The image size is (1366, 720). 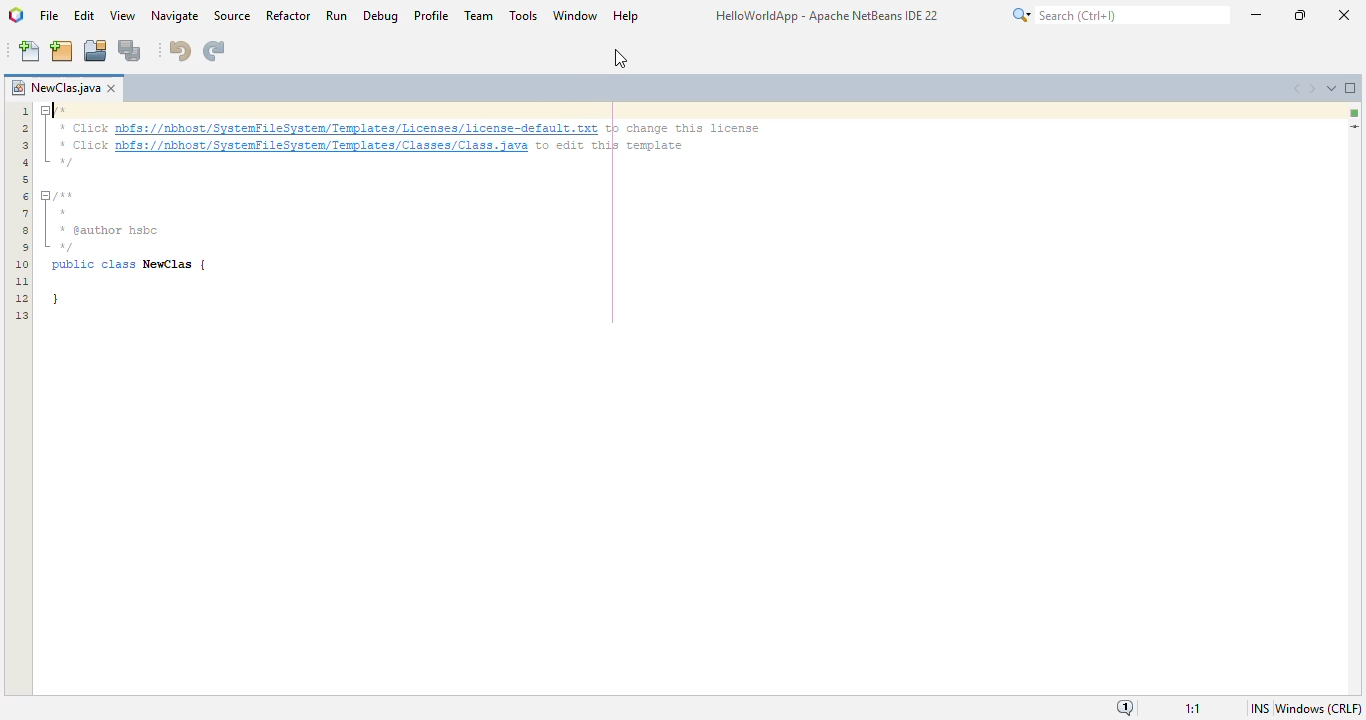 I want to click on fold marker, so click(x=45, y=219).